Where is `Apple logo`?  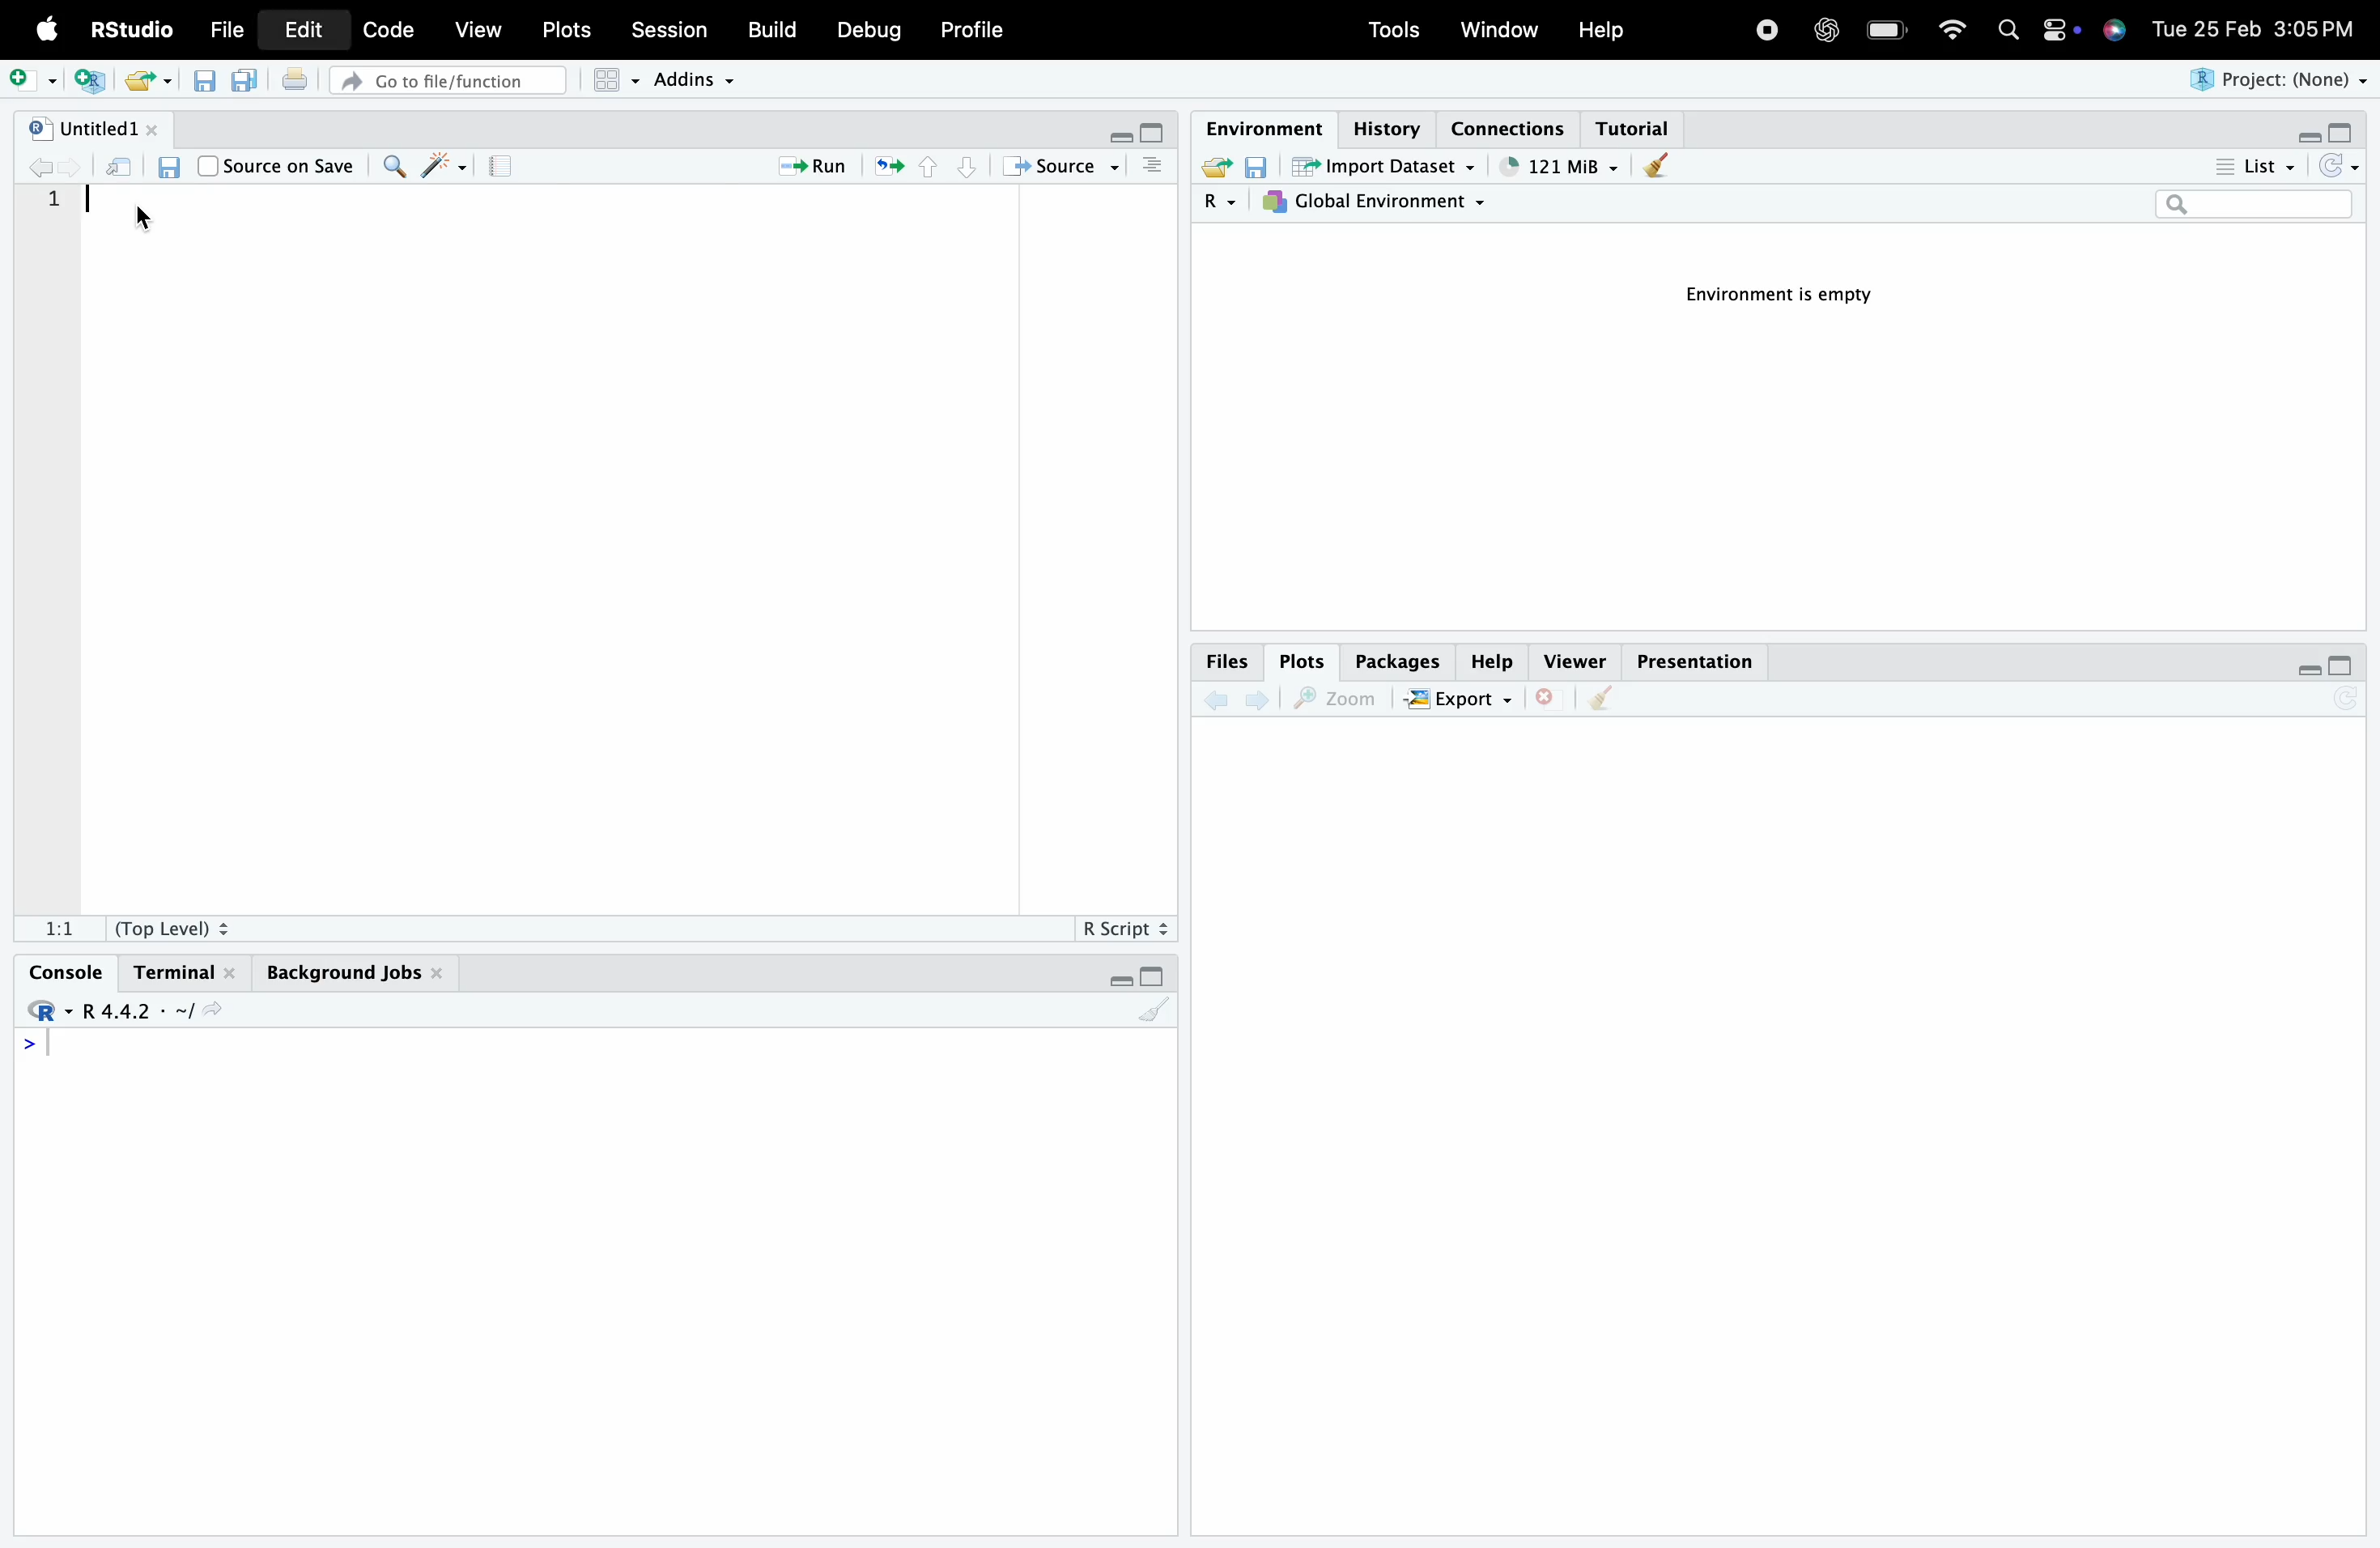 Apple logo is located at coordinates (44, 29).